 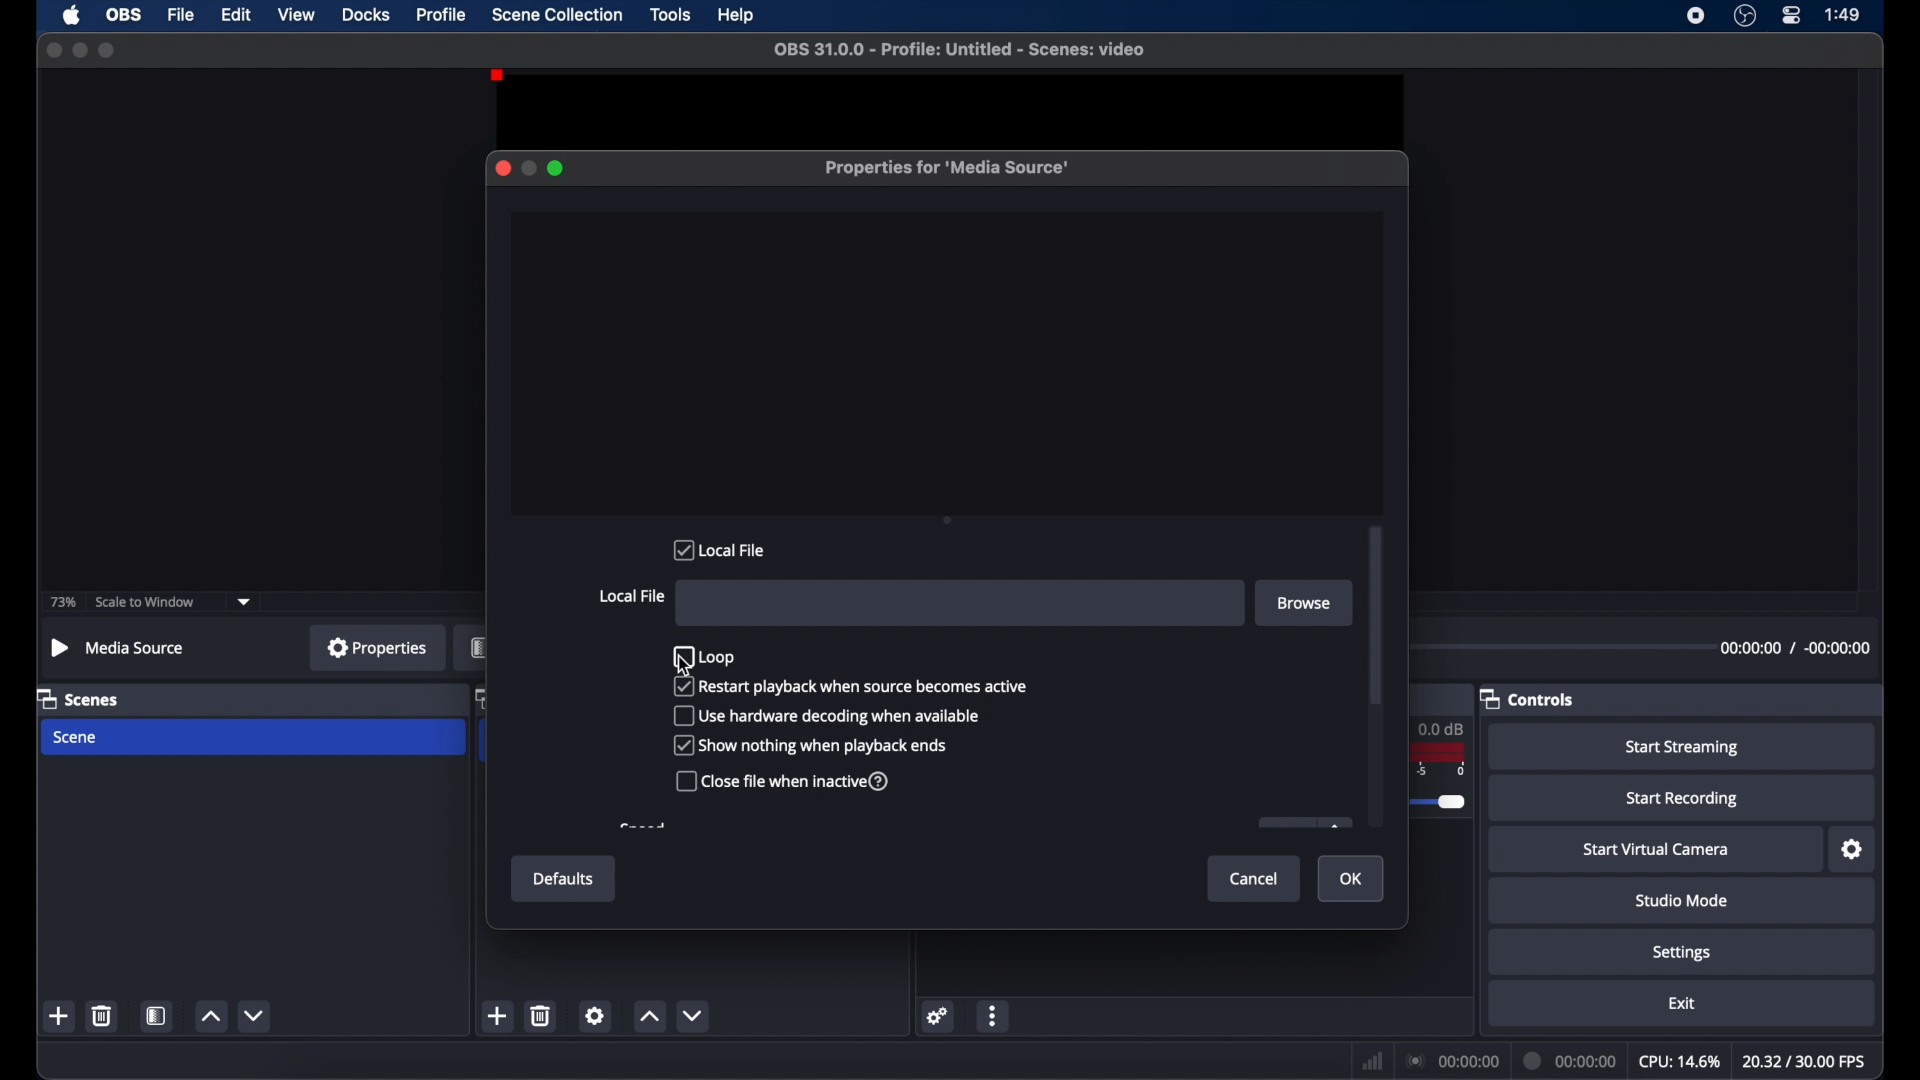 I want to click on help, so click(x=736, y=16).